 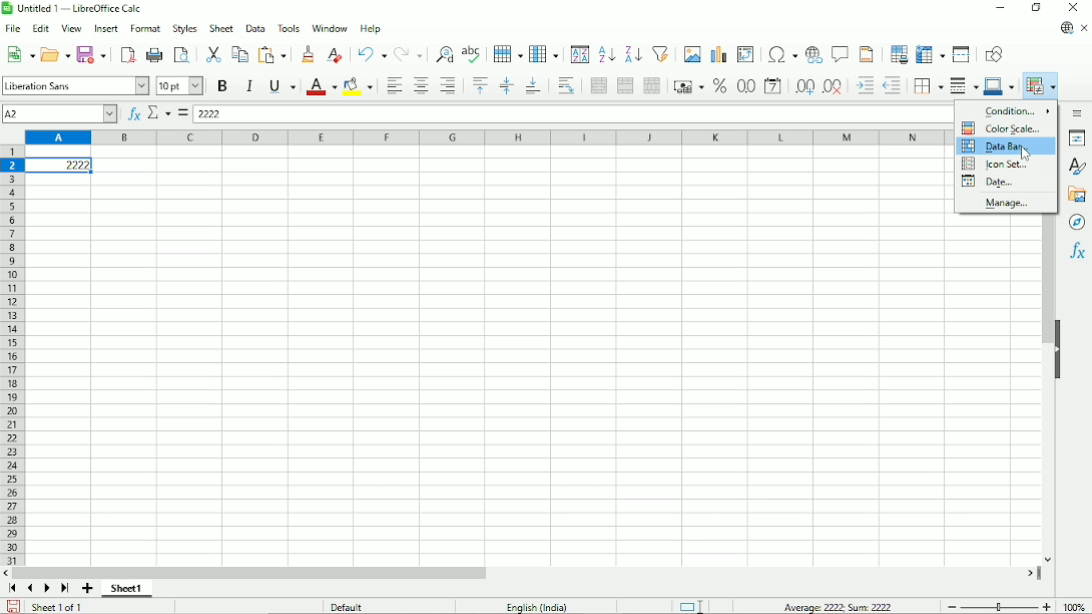 I want to click on Scroll to last sheet, so click(x=66, y=589).